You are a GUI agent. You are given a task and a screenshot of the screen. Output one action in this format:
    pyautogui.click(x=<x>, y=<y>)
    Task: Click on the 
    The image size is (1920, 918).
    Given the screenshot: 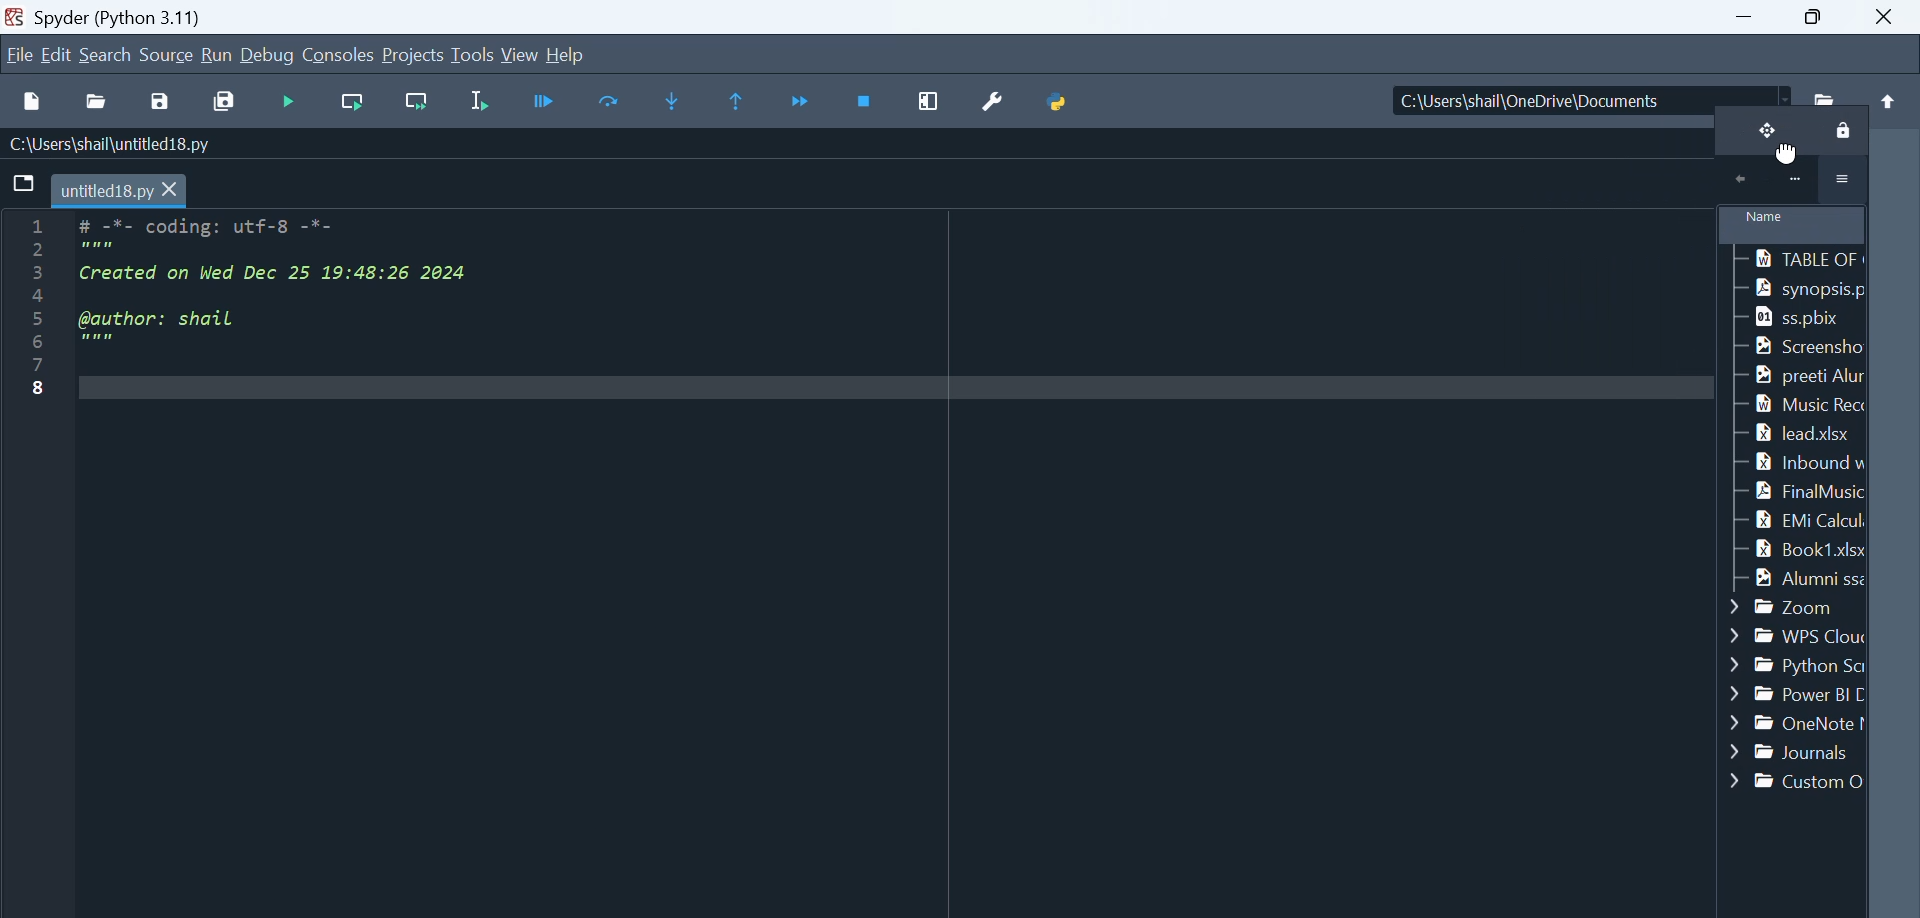 What is the action you would take?
    pyautogui.click(x=415, y=56)
    